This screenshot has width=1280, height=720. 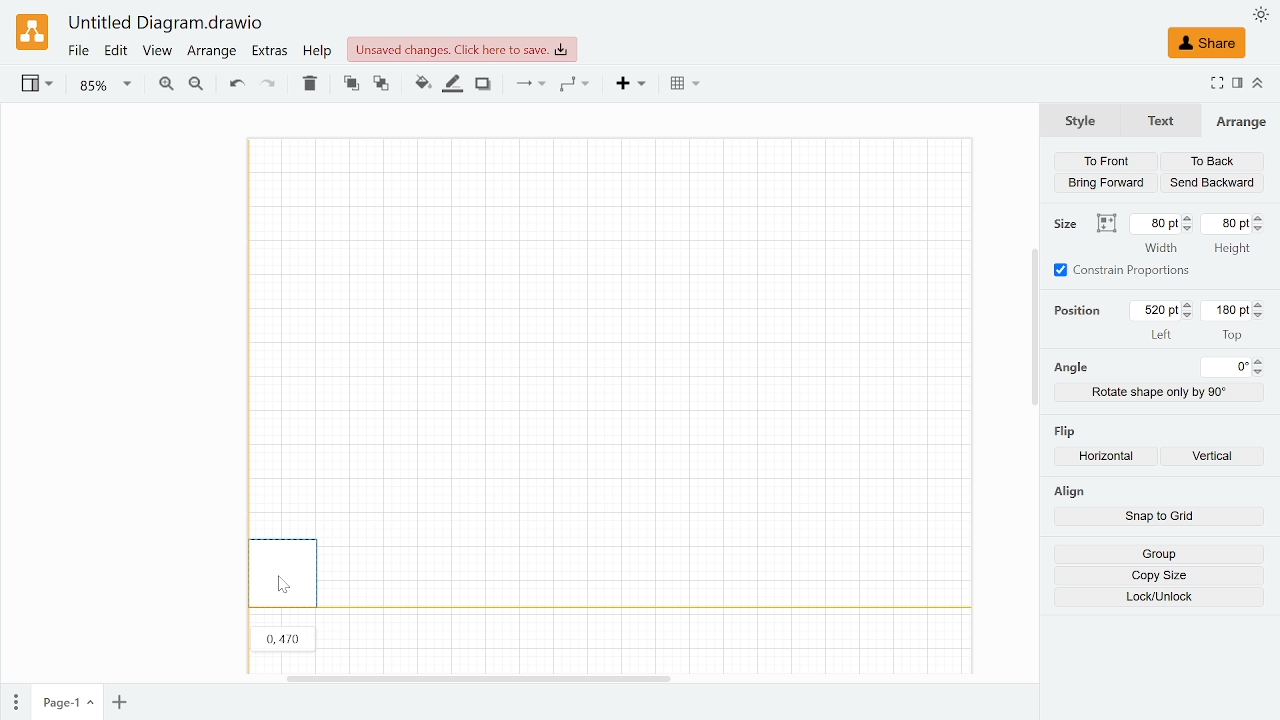 What do you see at coordinates (1232, 334) in the screenshot?
I see `top` at bounding box center [1232, 334].